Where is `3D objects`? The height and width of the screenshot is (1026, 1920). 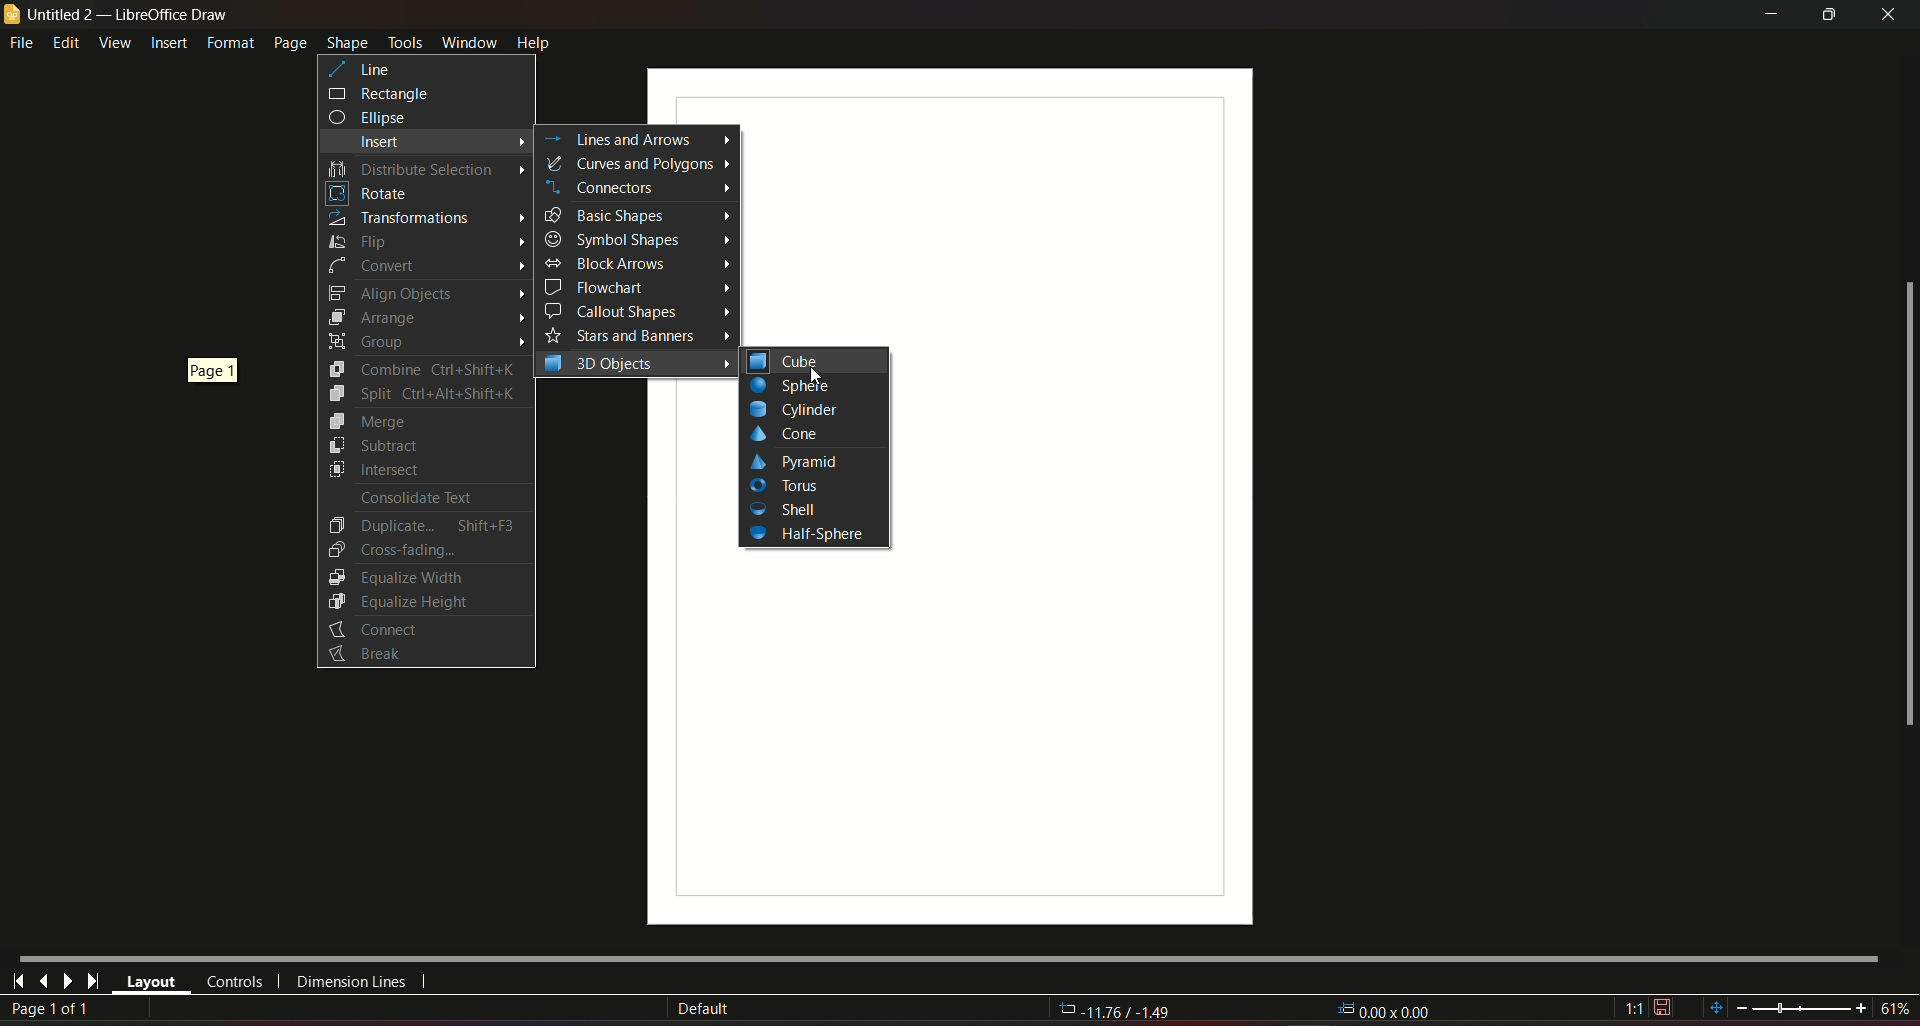 3D objects is located at coordinates (602, 364).